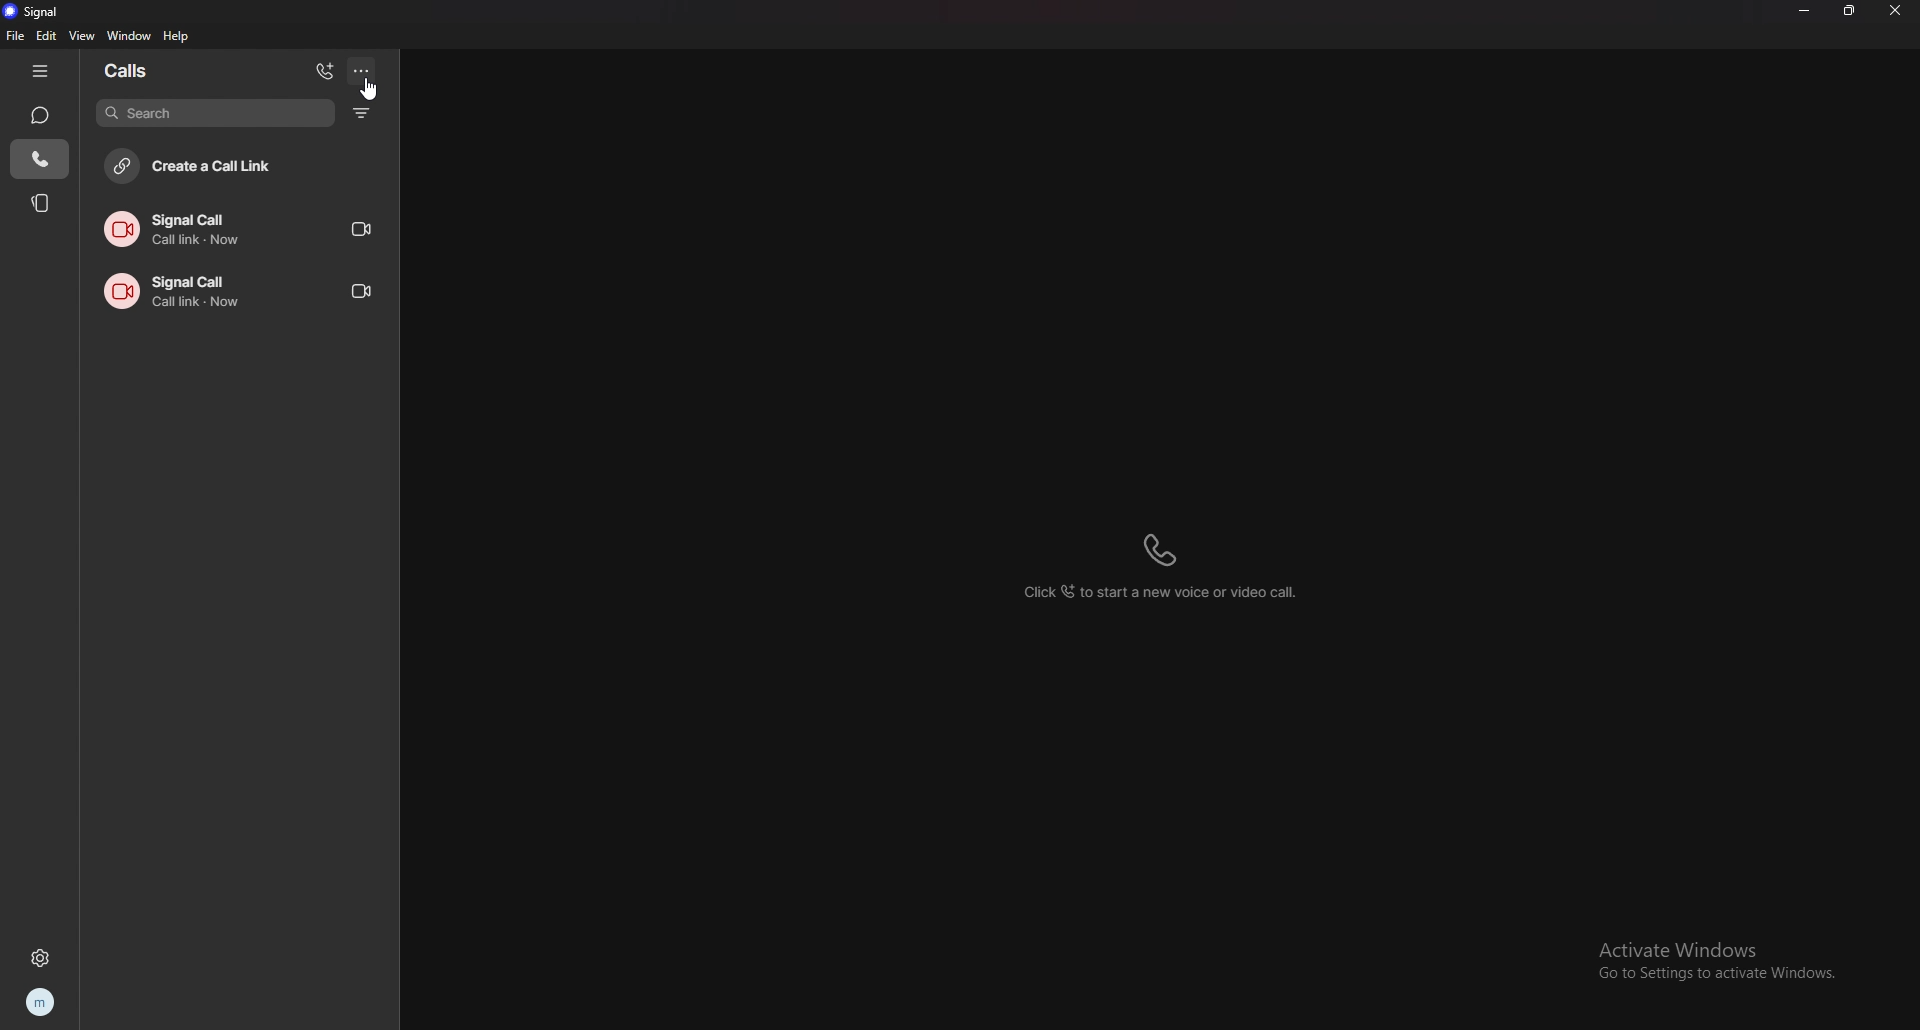 This screenshot has width=1920, height=1030. Describe the element at coordinates (48, 36) in the screenshot. I see `edit` at that location.